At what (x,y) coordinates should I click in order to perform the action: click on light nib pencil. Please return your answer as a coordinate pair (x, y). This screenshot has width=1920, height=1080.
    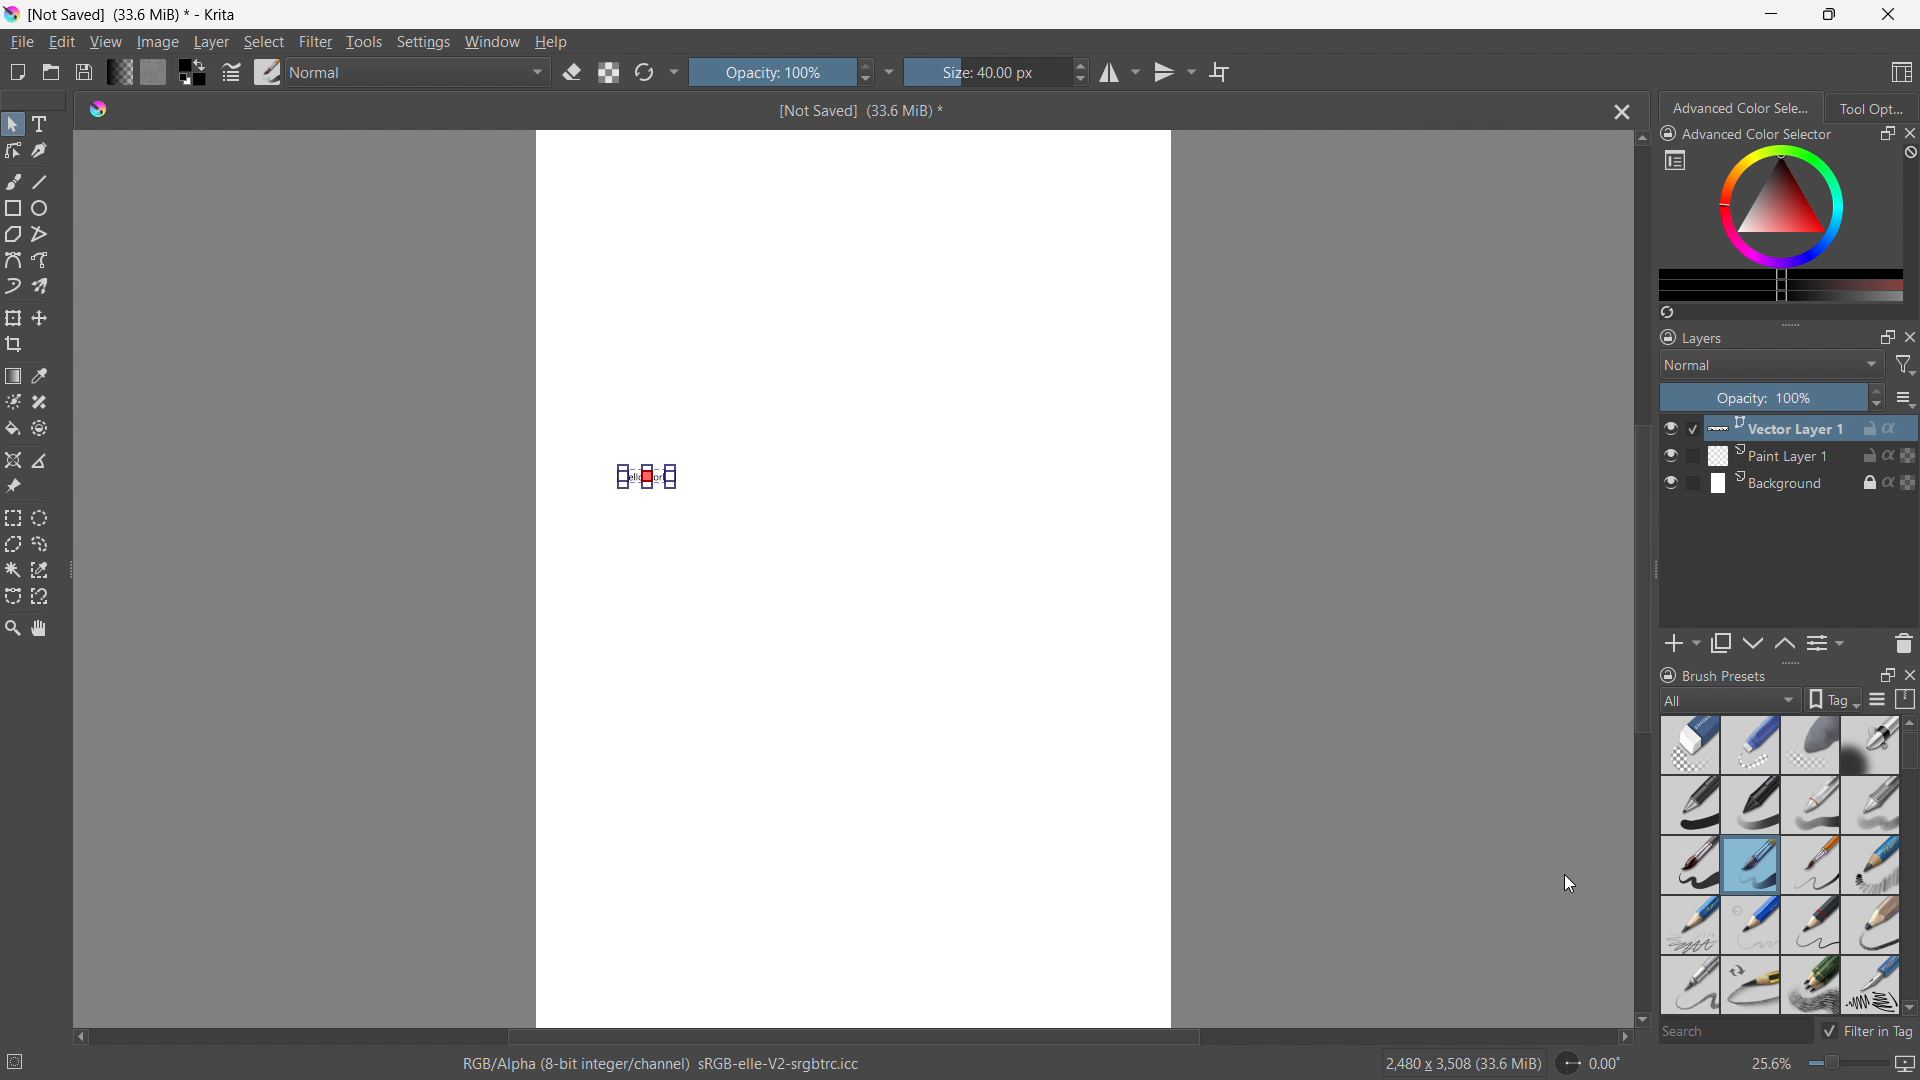
    Looking at the image, I should click on (1751, 925).